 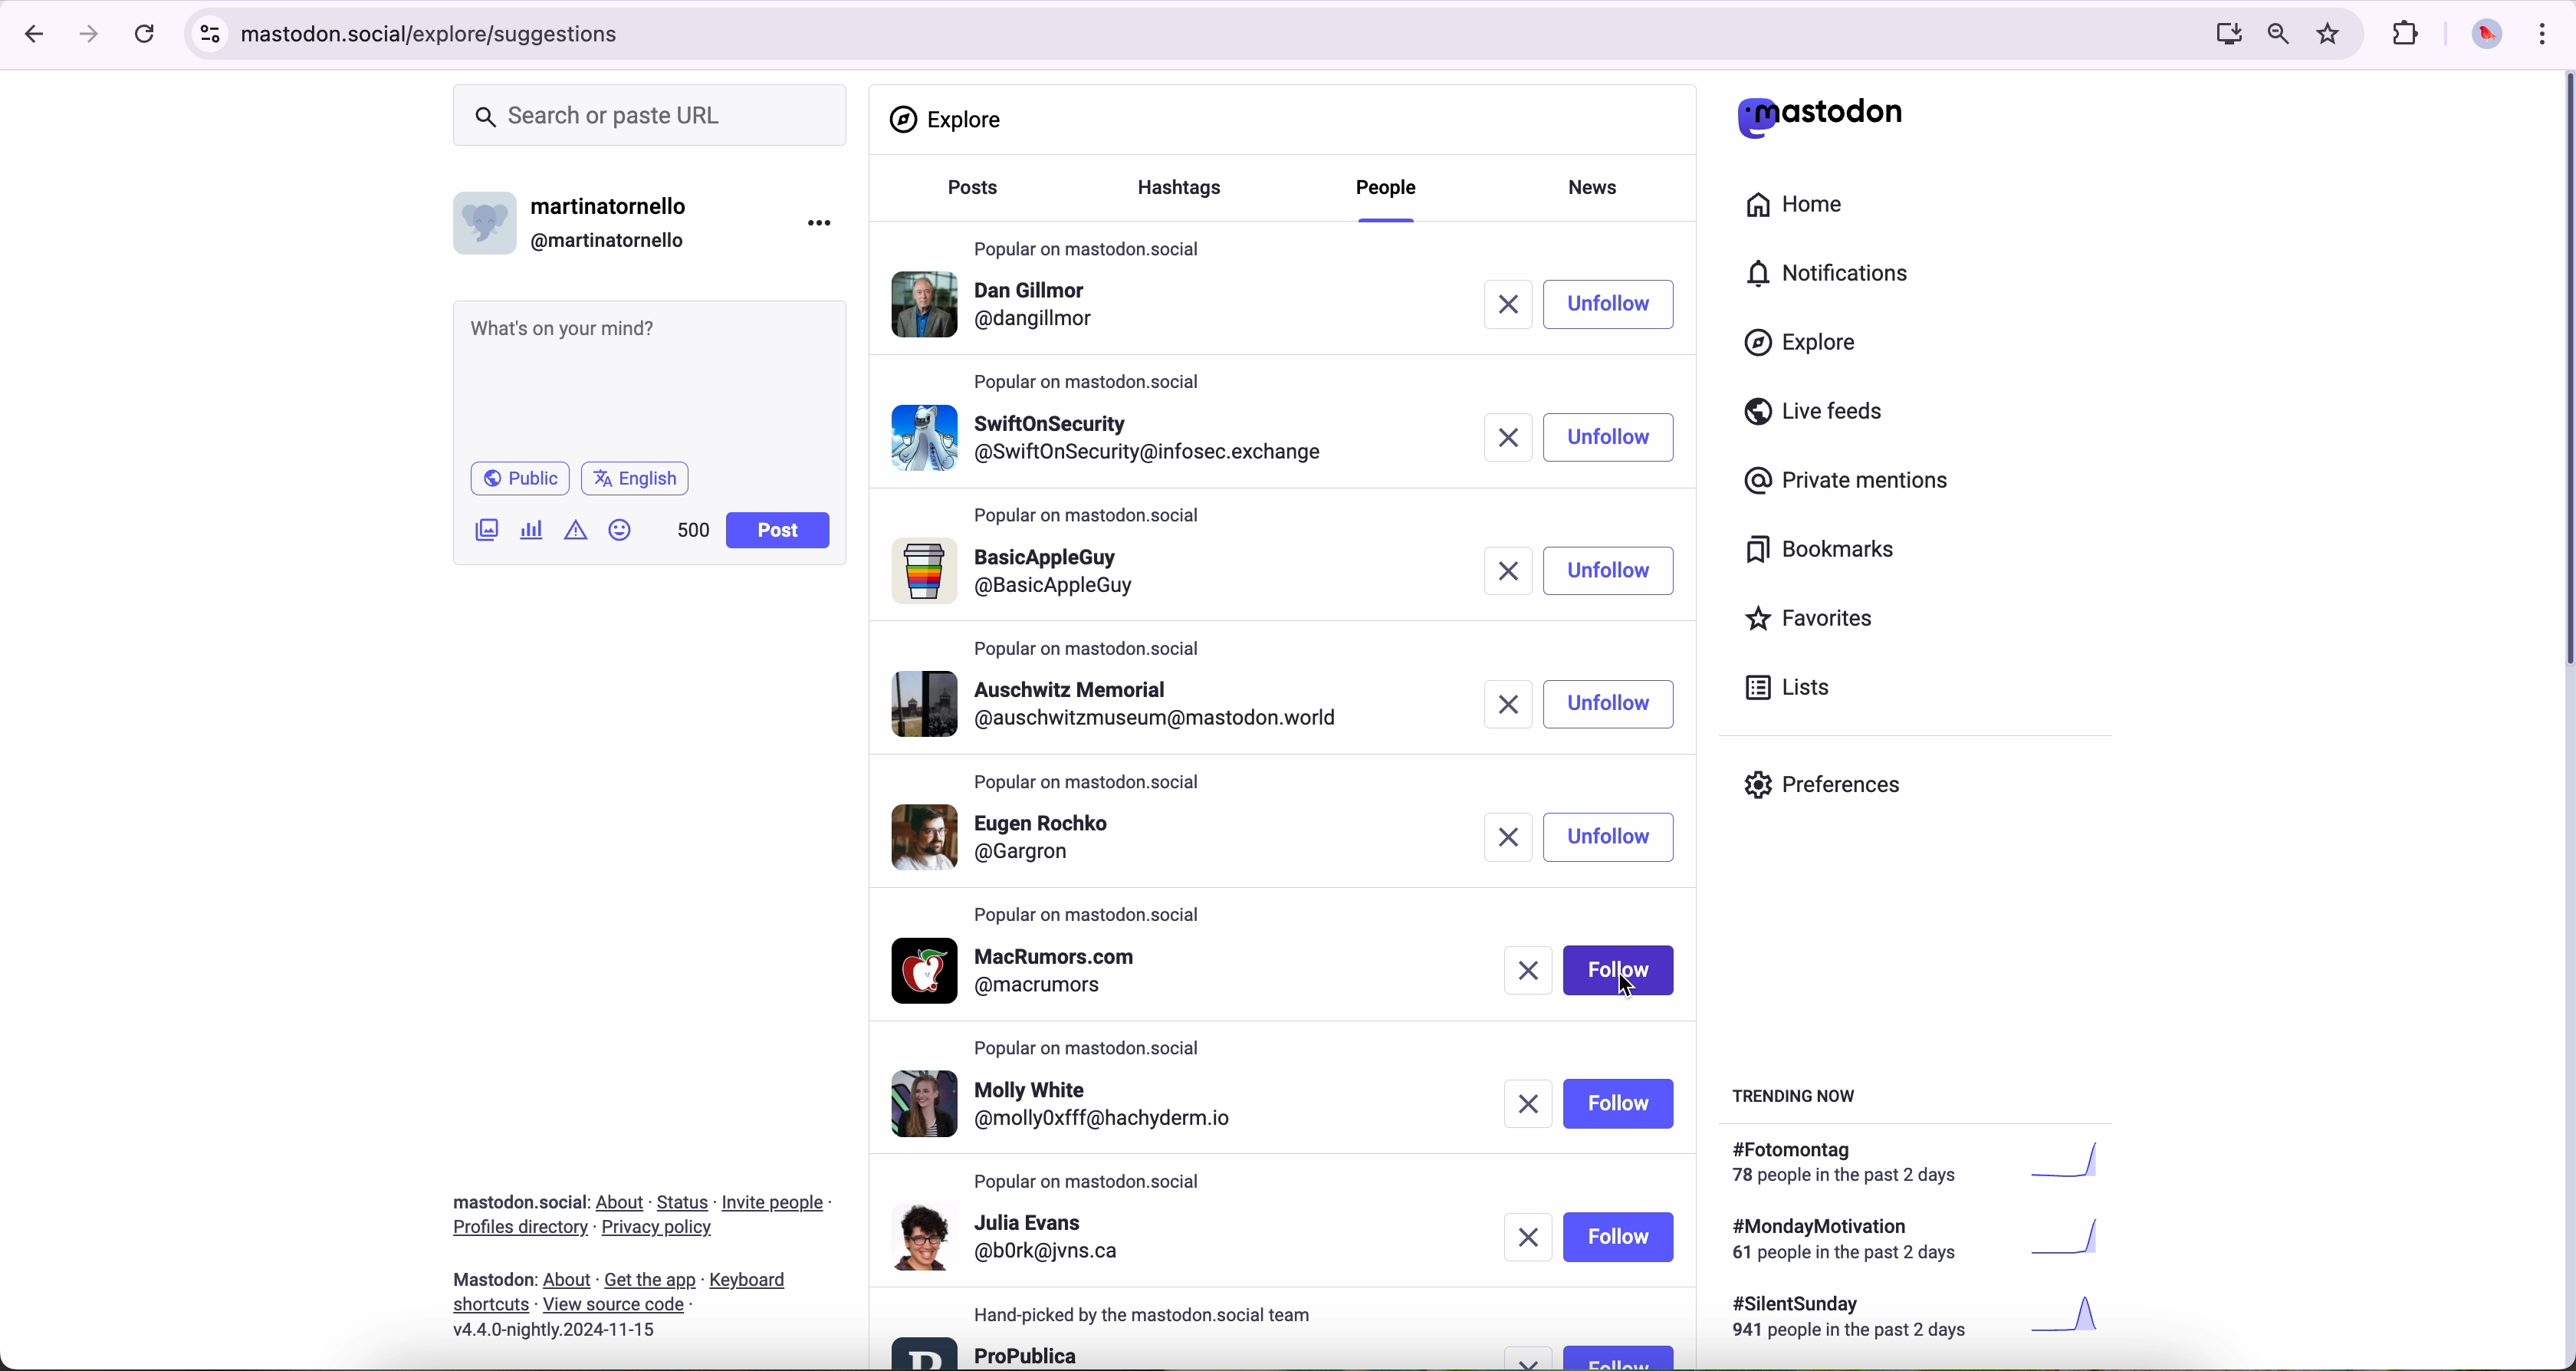 What do you see at coordinates (27, 33) in the screenshot?
I see `navigate back` at bounding box center [27, 33].